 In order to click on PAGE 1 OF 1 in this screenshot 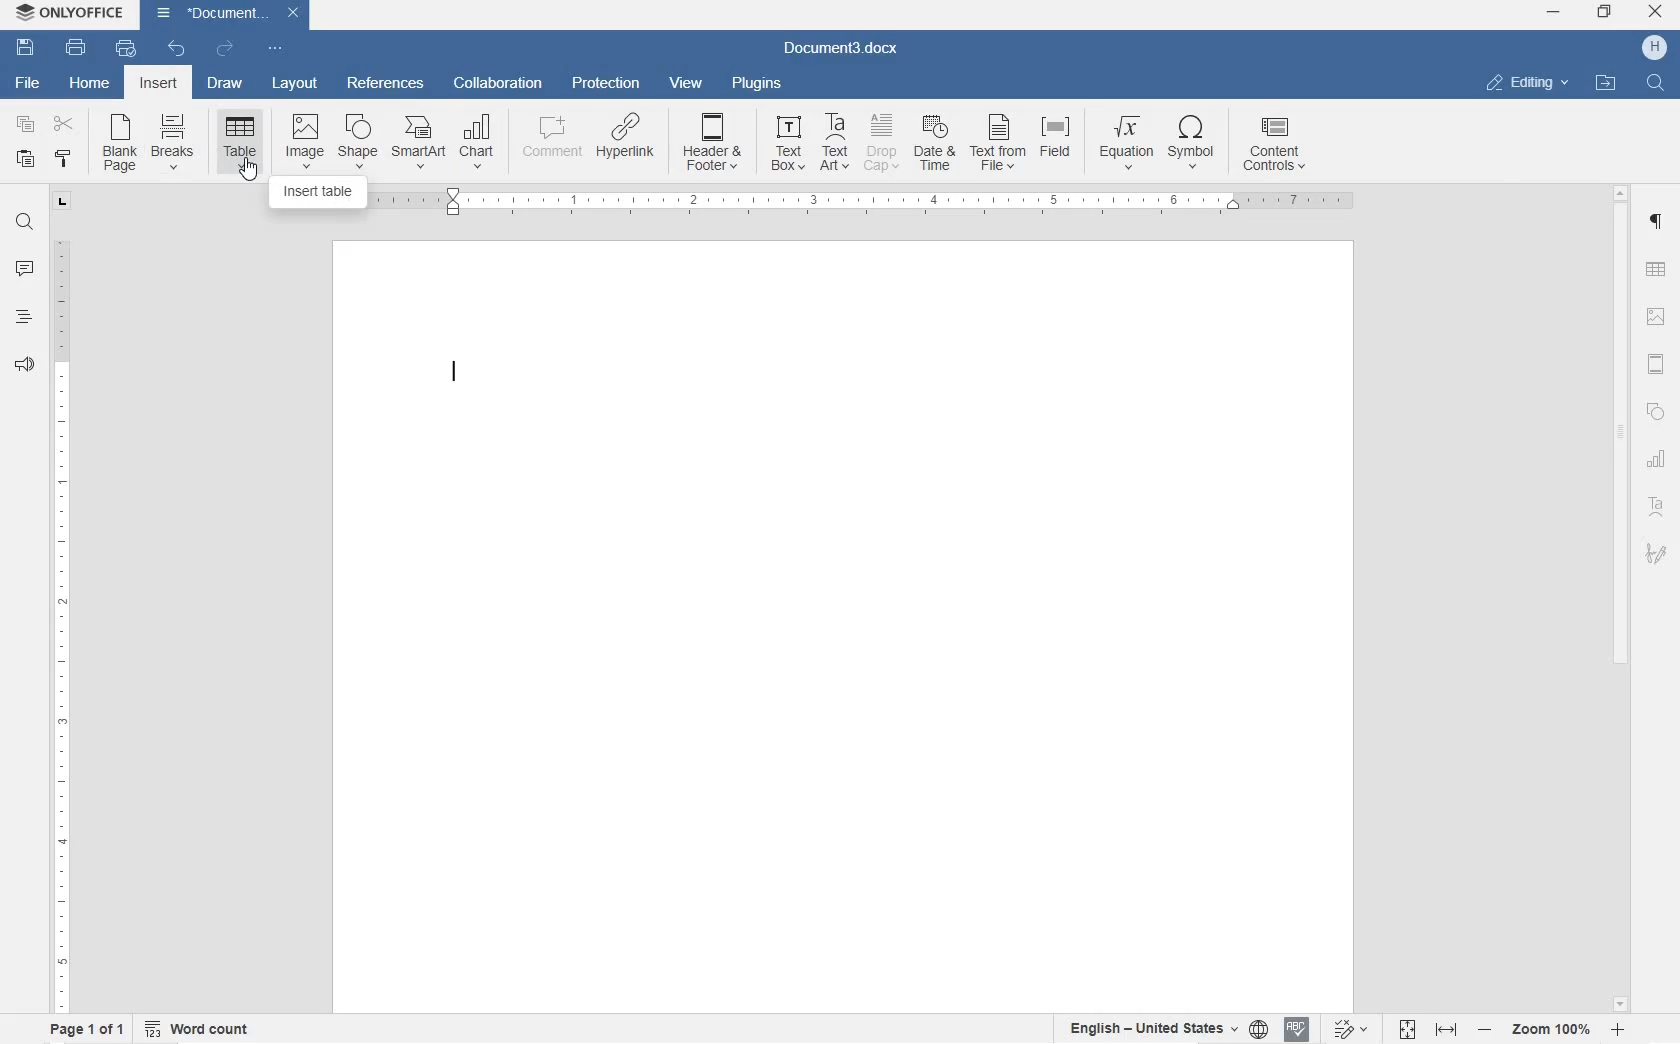, I will do `click(82, 1030)`.